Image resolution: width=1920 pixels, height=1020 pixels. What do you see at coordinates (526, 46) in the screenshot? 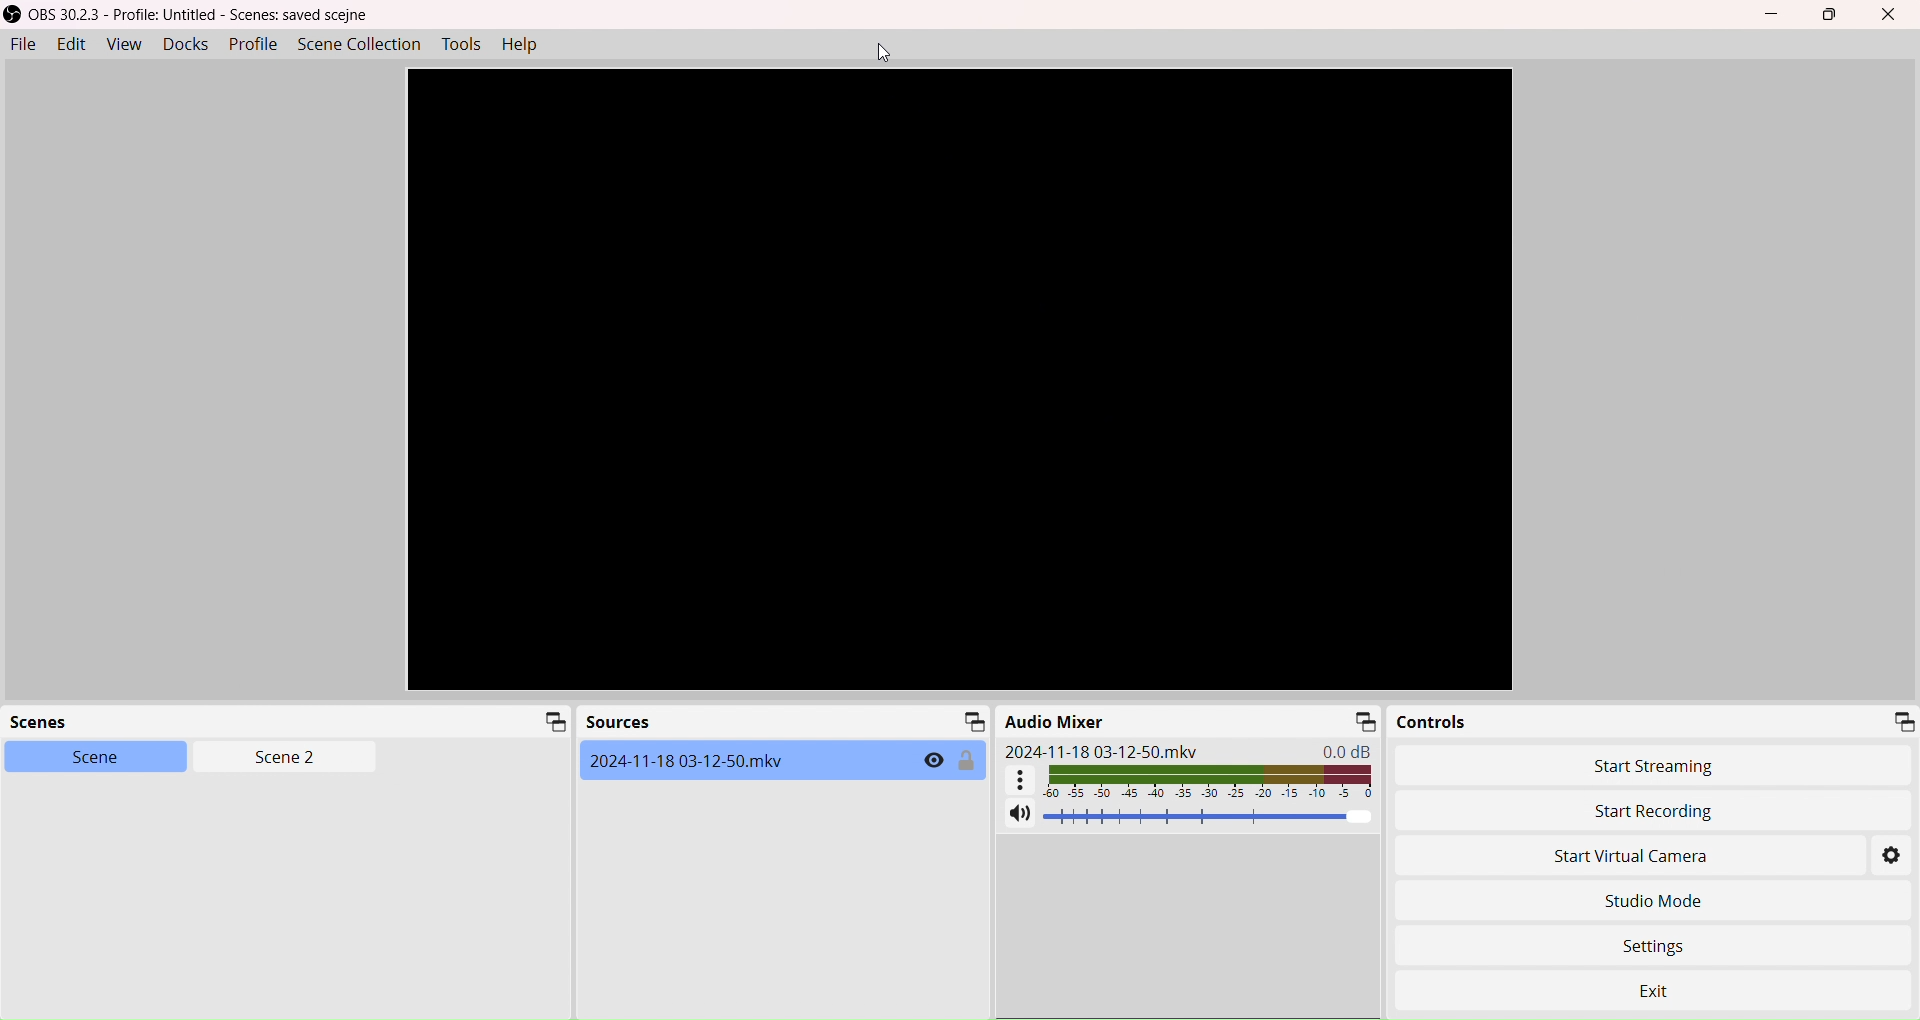
I see `Help` at bounding box center [526, 46].